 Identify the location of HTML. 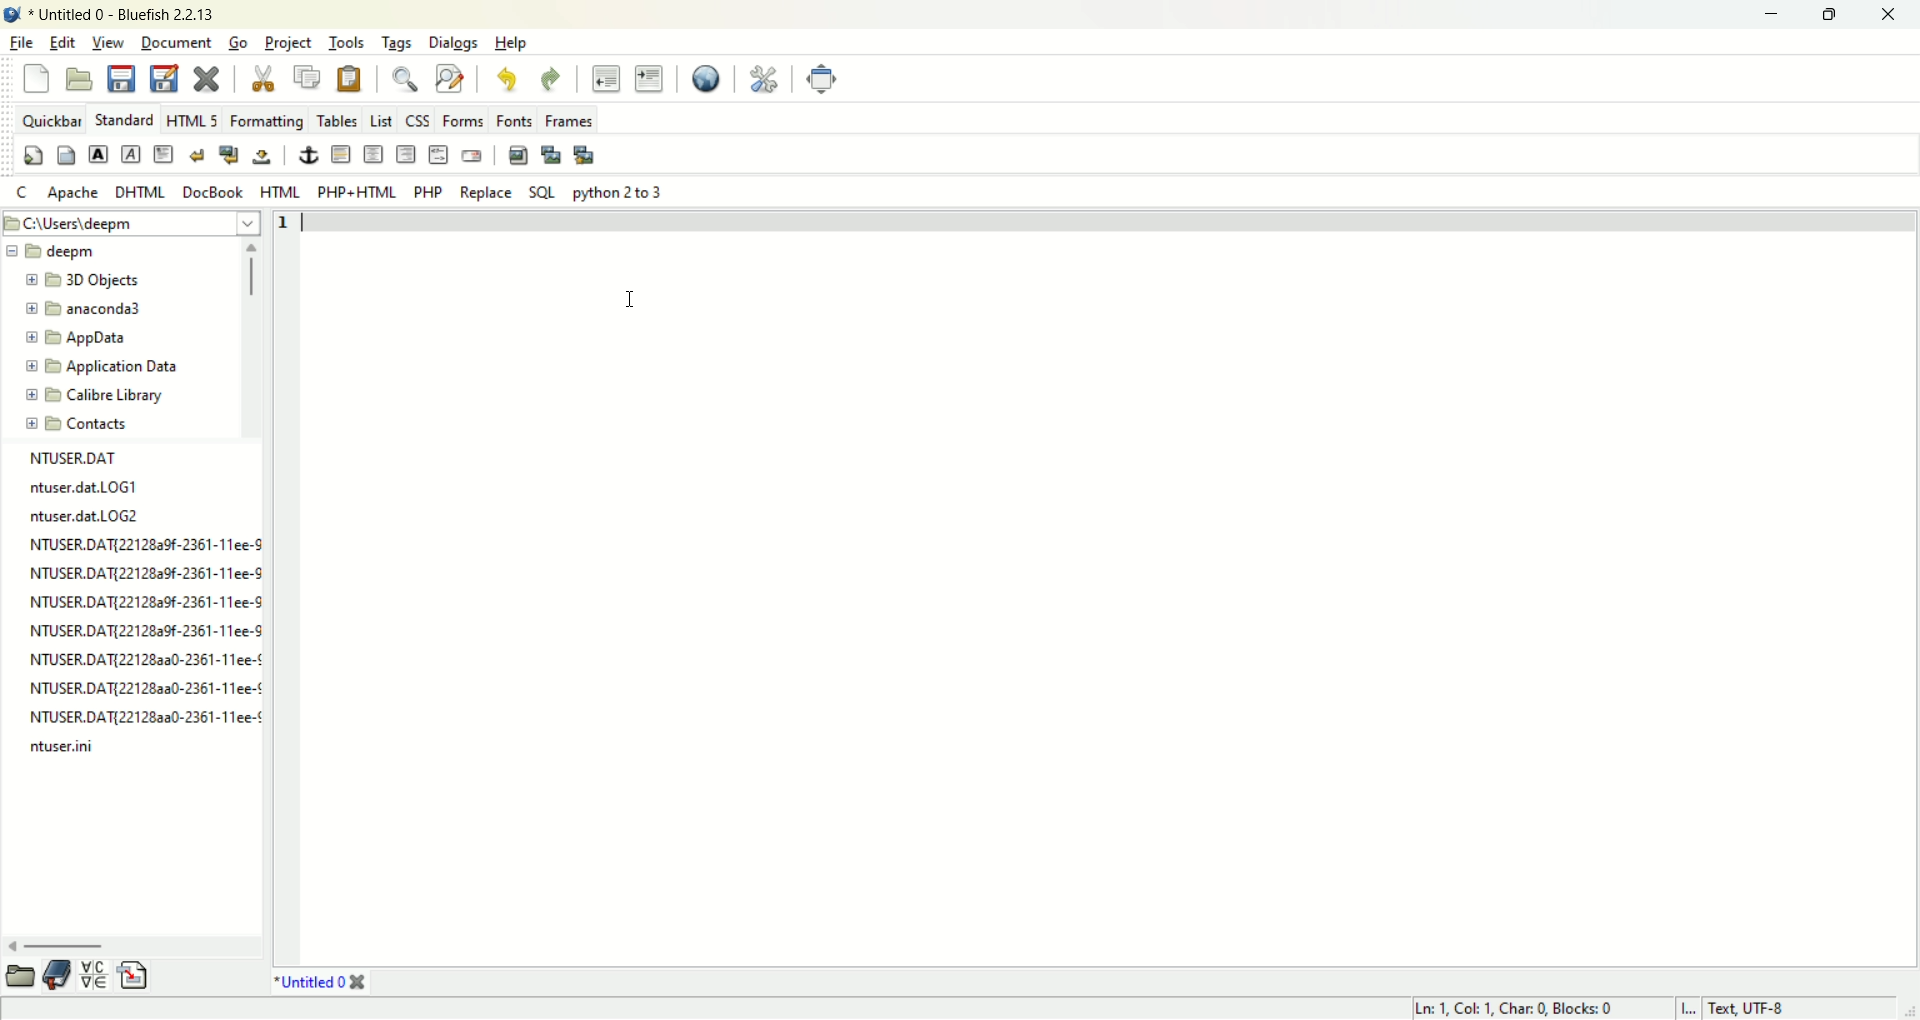
(281, 191).